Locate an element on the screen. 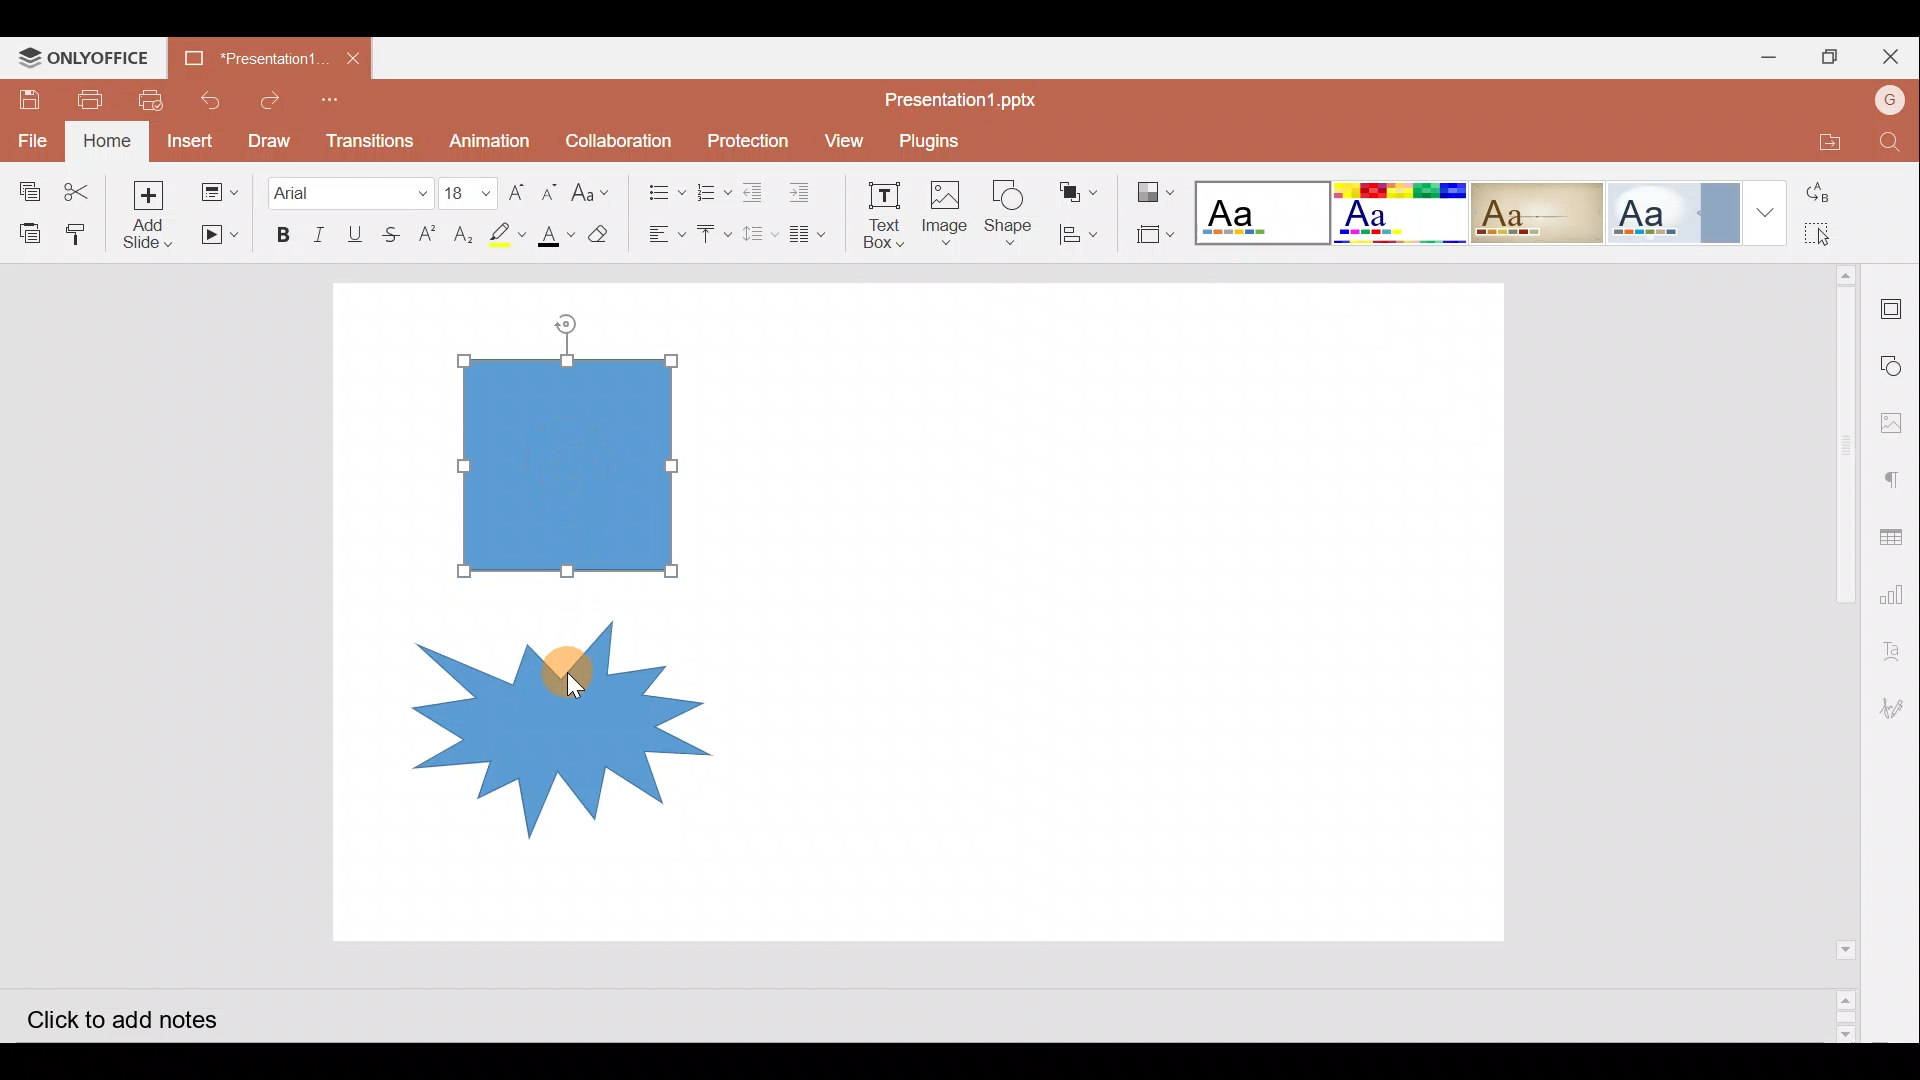 Image resolution: width=1920 pixels, height=1080 pixels. Blank is located at coordinates (1260, 207).